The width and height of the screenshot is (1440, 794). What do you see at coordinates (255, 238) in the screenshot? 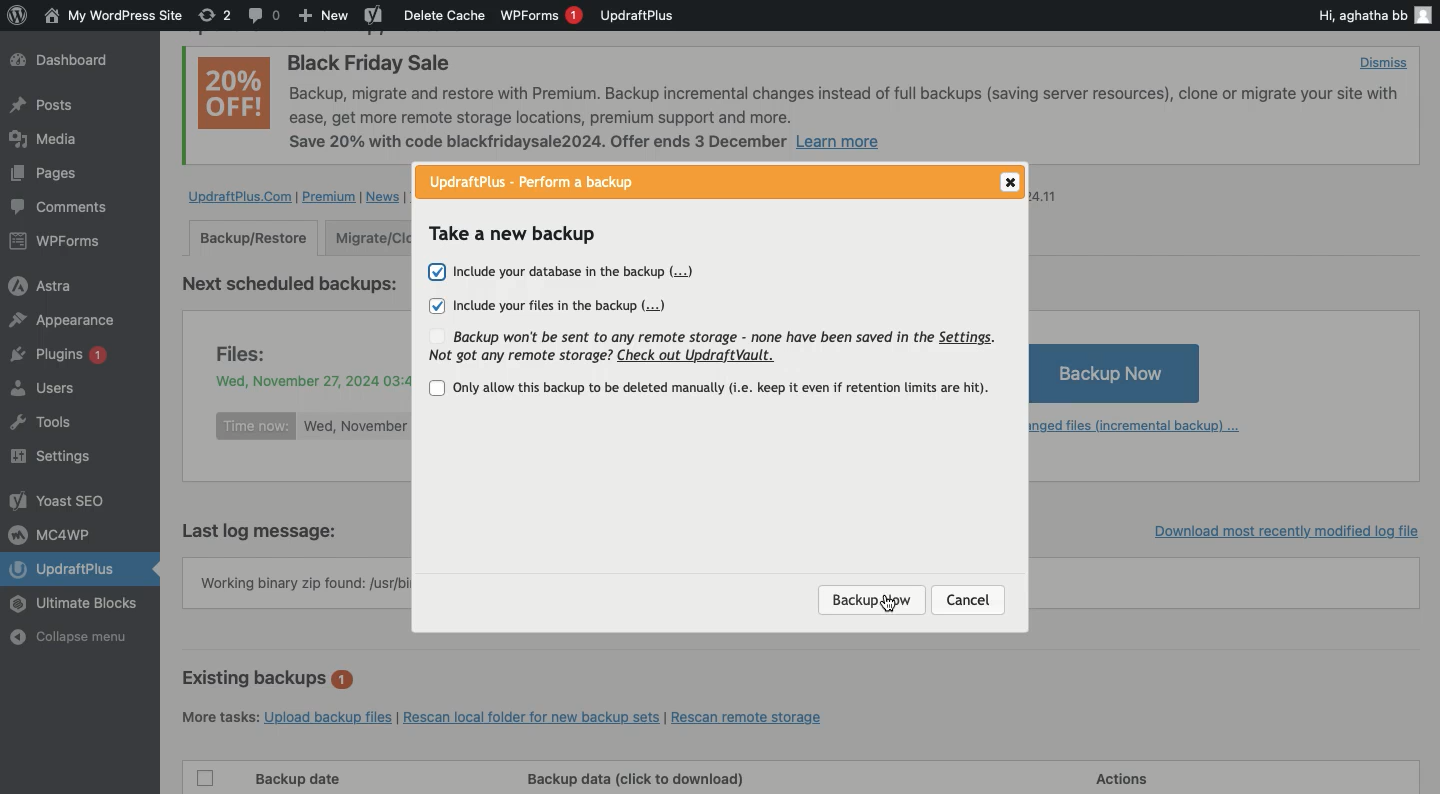
I see `Backup/Restore` at bounding box center [255, 238].